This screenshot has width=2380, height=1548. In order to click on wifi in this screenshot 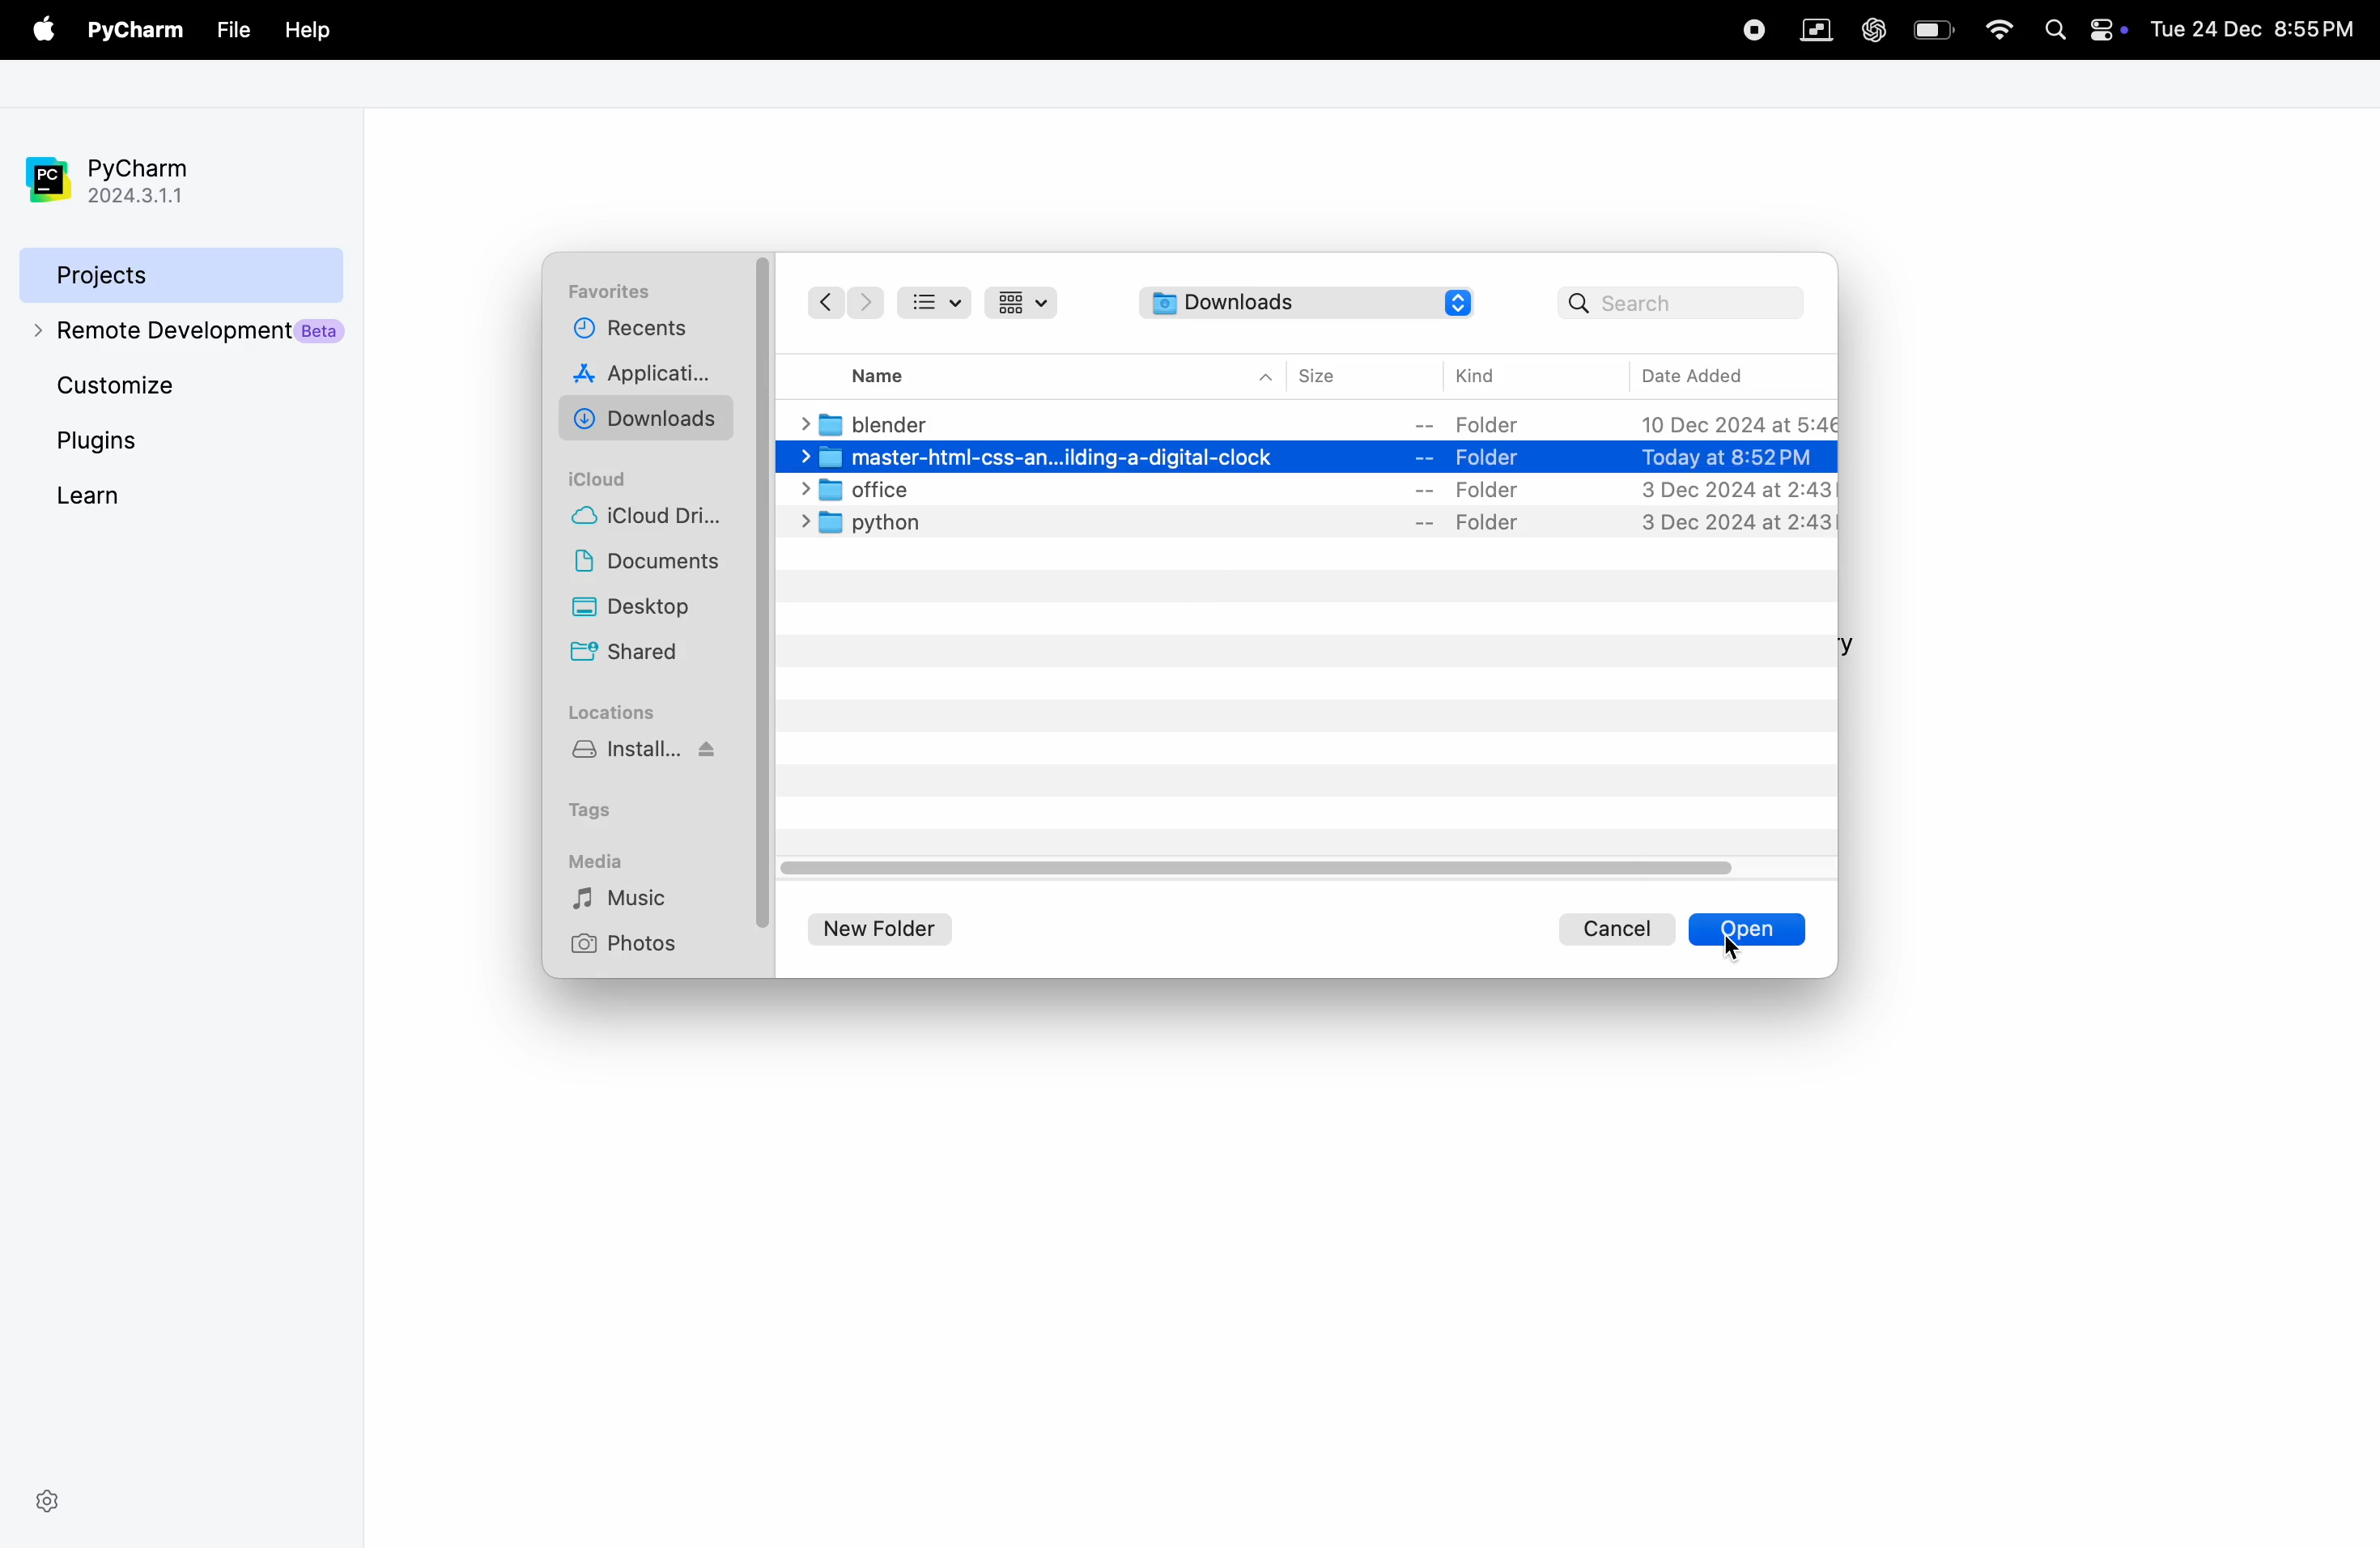, I will do `click(1994, 31)`.